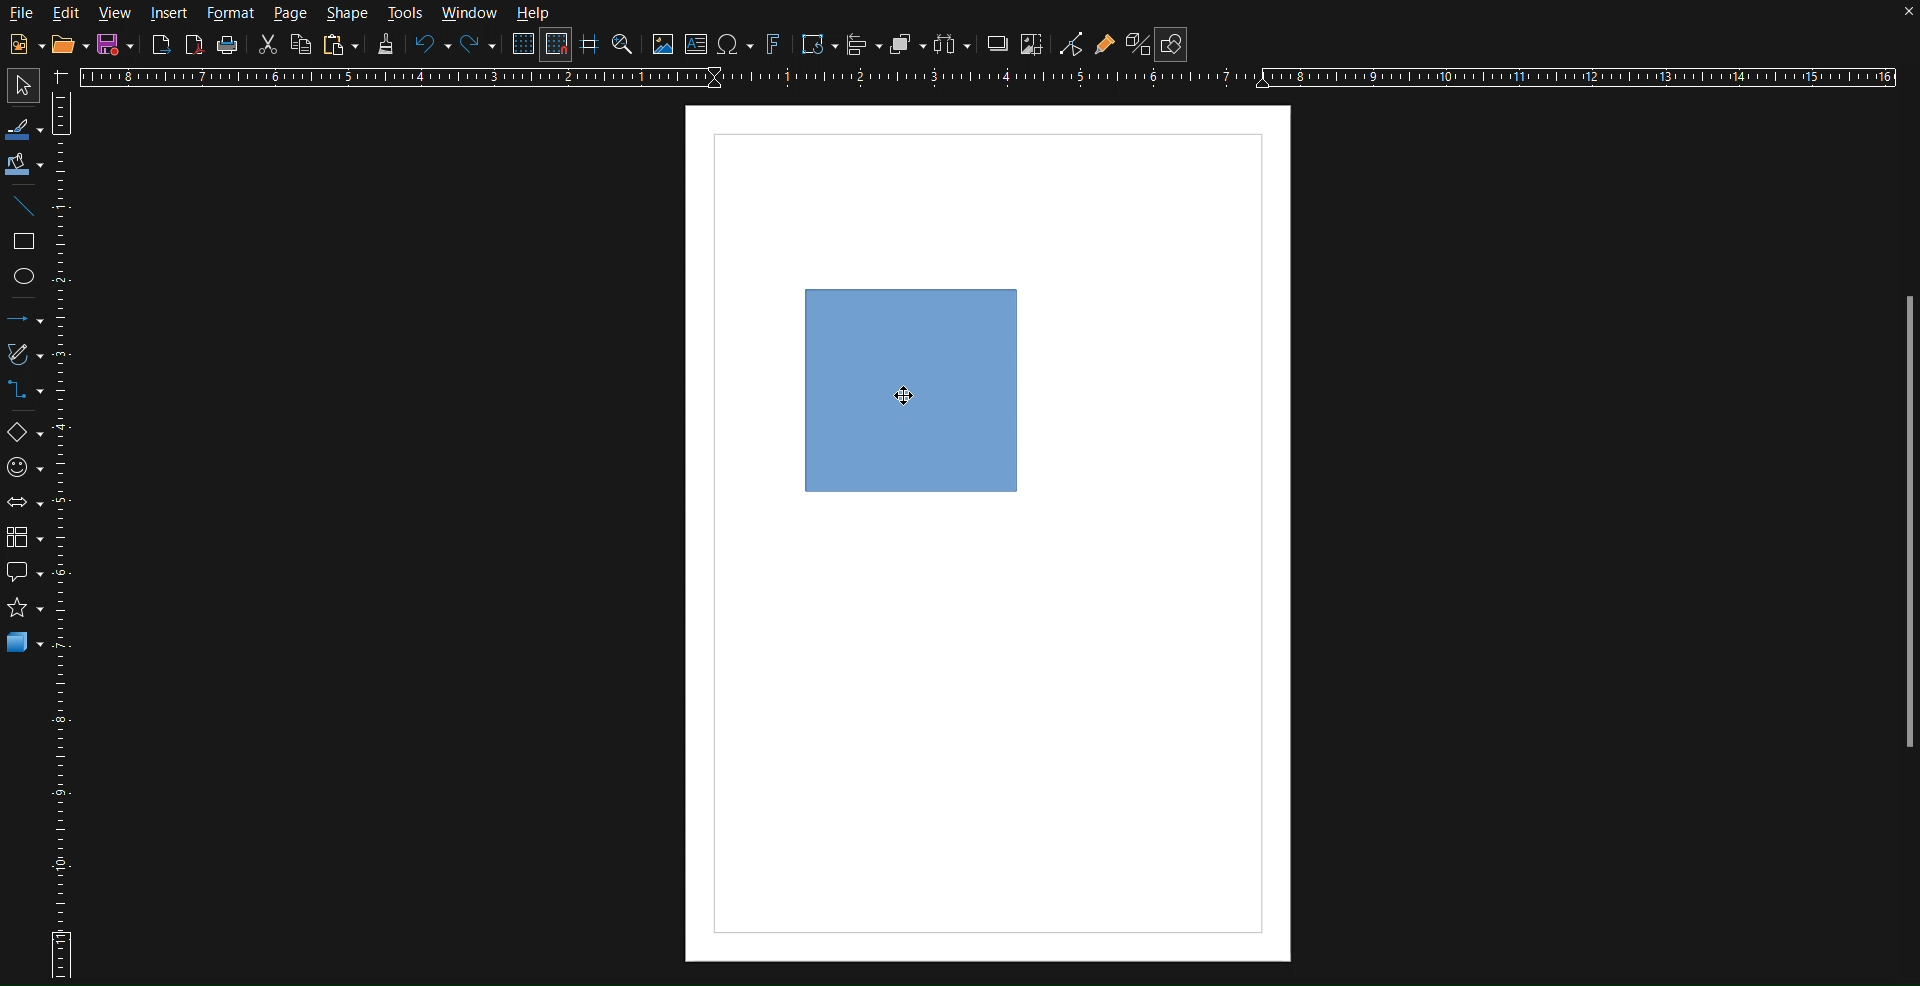 Image resolution: width=1920 pixels, height=986 pixels. I want to click on Cut, so click(269, 49).